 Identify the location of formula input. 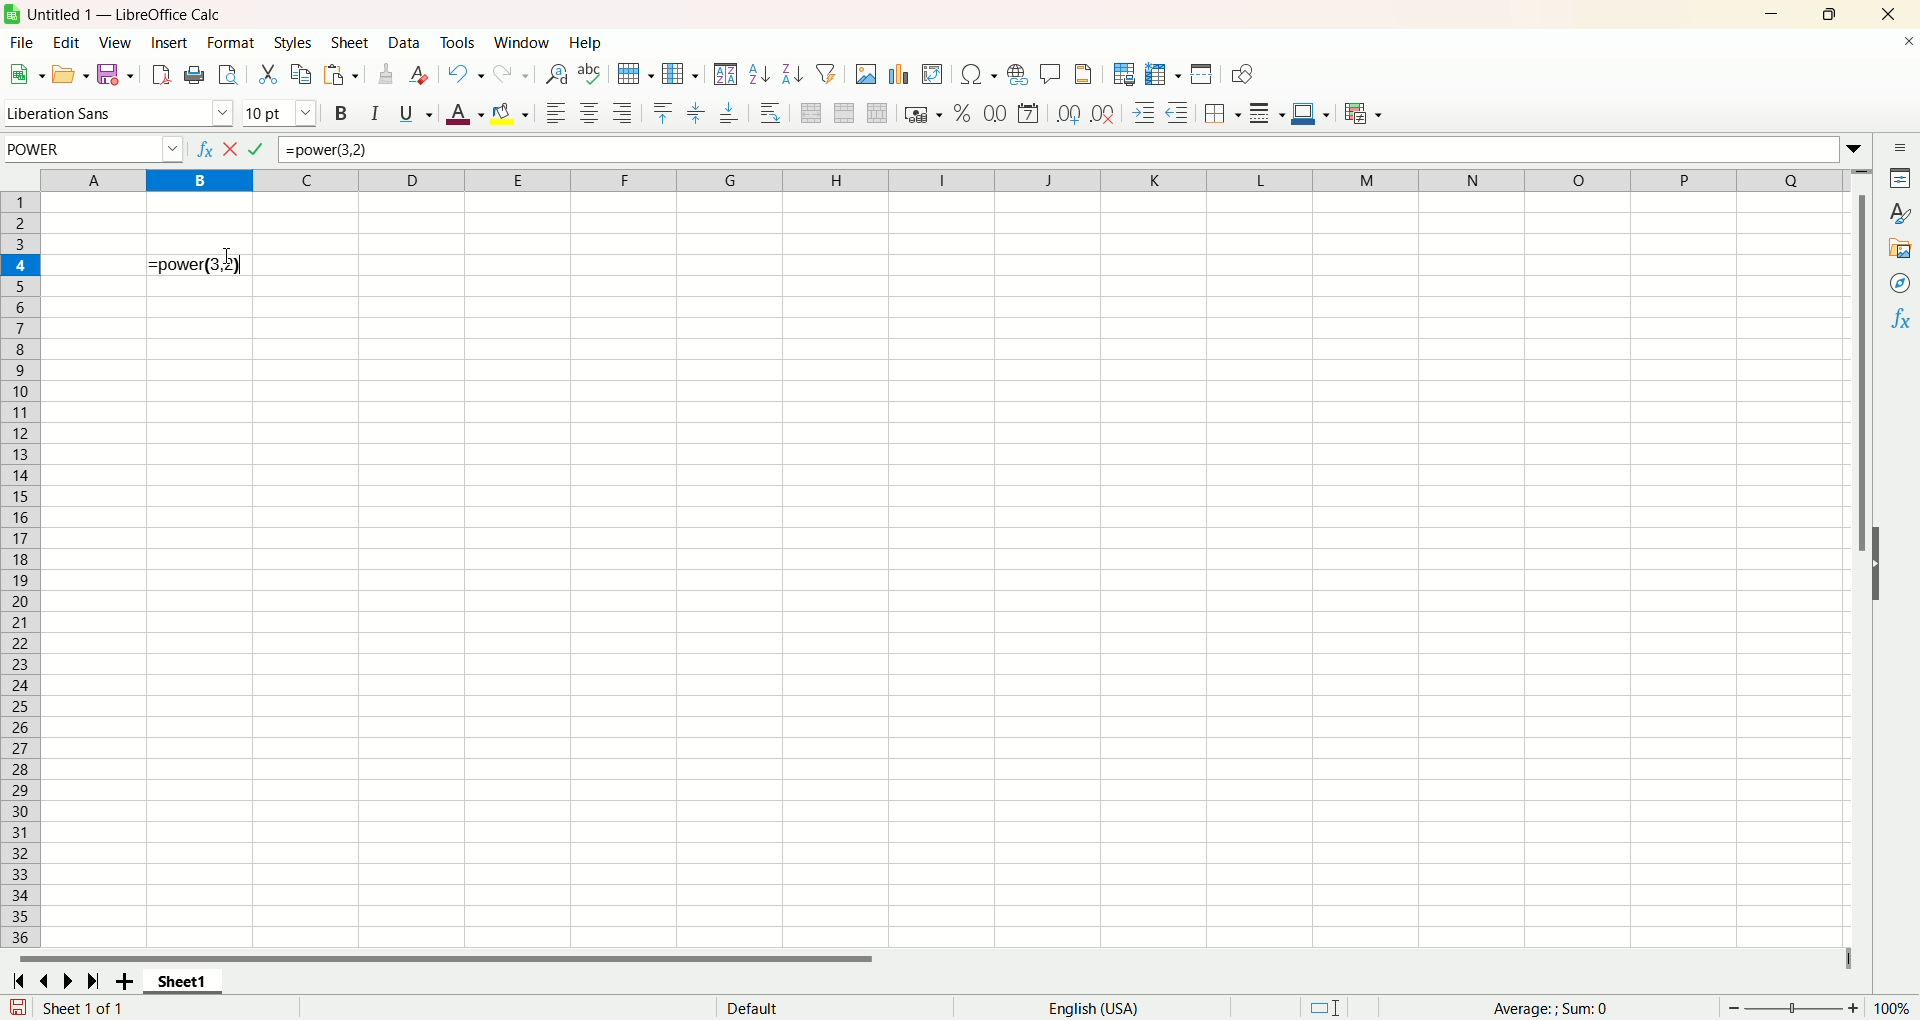
(196, 265).